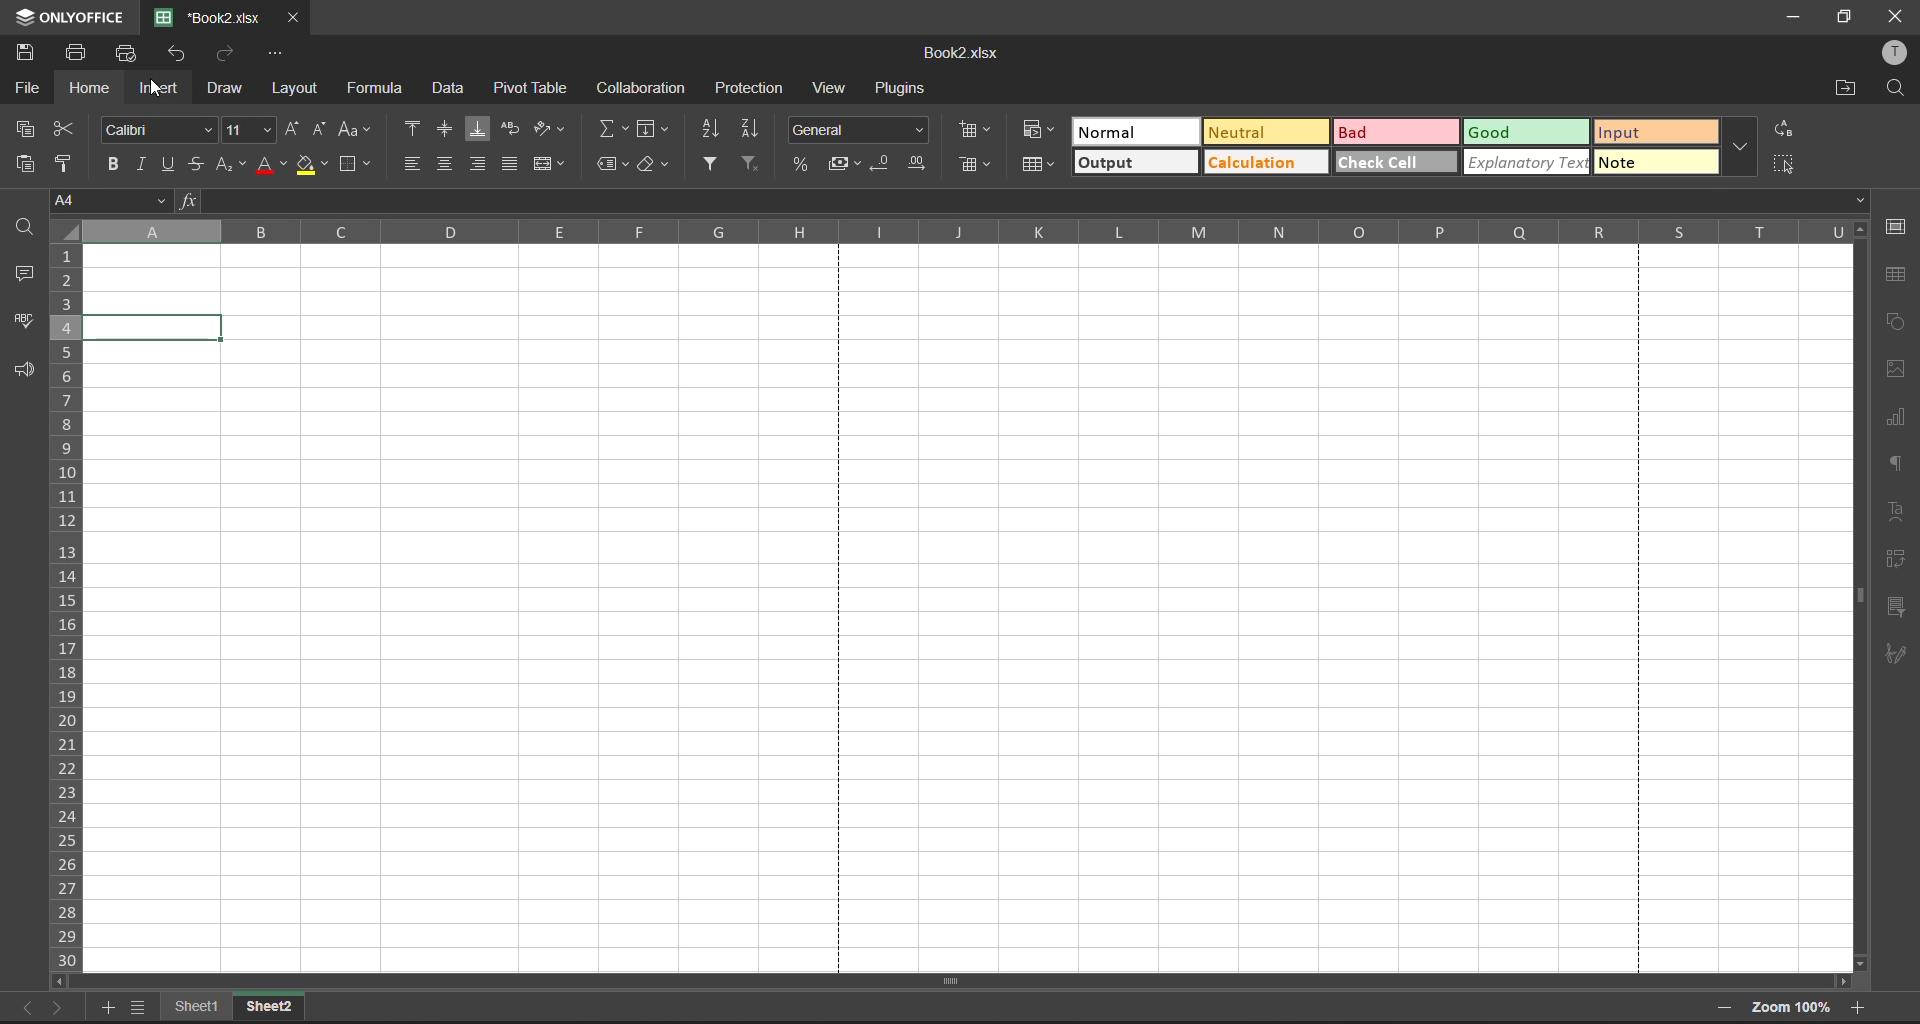 Image resolution: width=1920 pixels, height=1024 pixels. What do you see at coordinates (1527, 131) in the screenshot?
I see `good` at bounding box center [1527, 131].